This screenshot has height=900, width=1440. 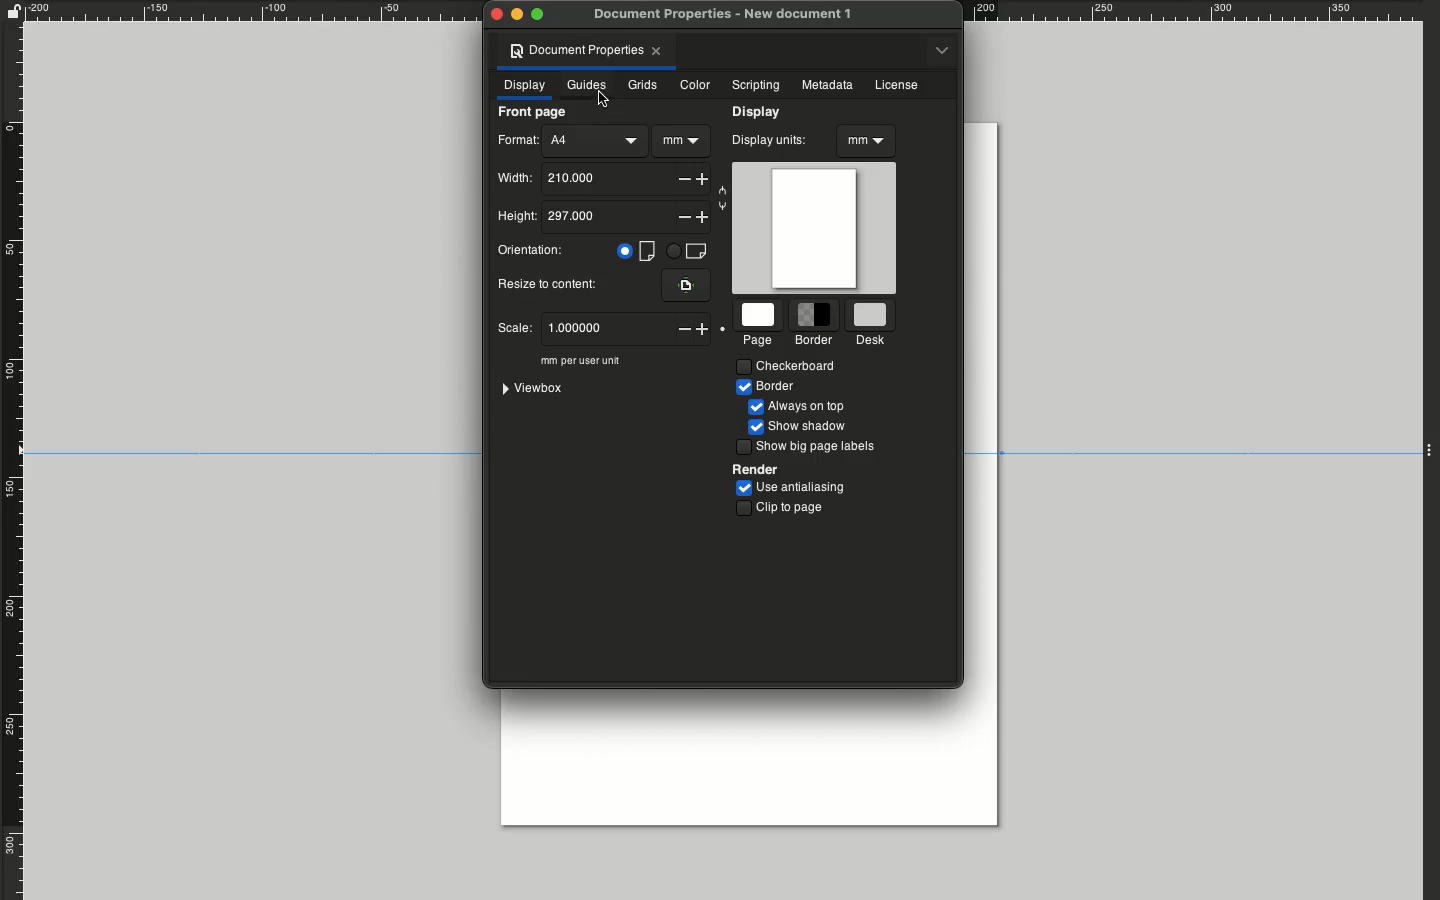 What do you see at coordinates (636, 250) in the screenshot?
I see `Portrait` at bounding box center [636, 250].